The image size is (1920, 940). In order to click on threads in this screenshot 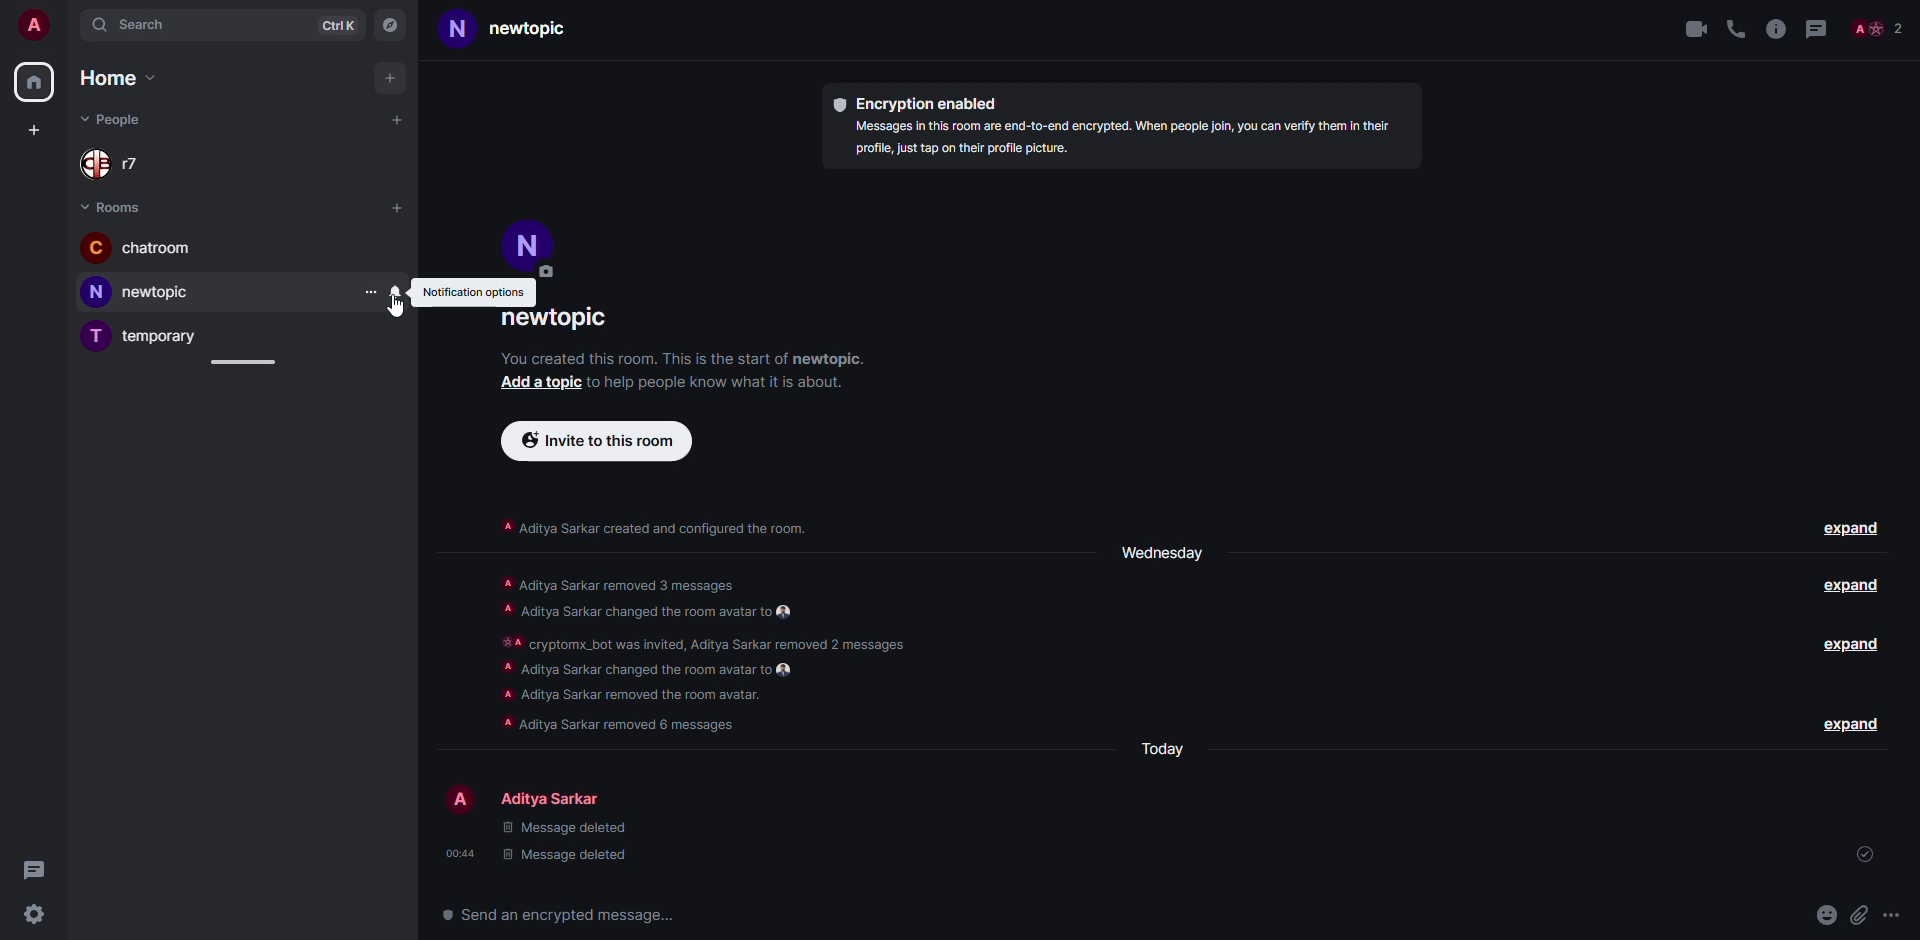, I will do `click(36, 868)`.